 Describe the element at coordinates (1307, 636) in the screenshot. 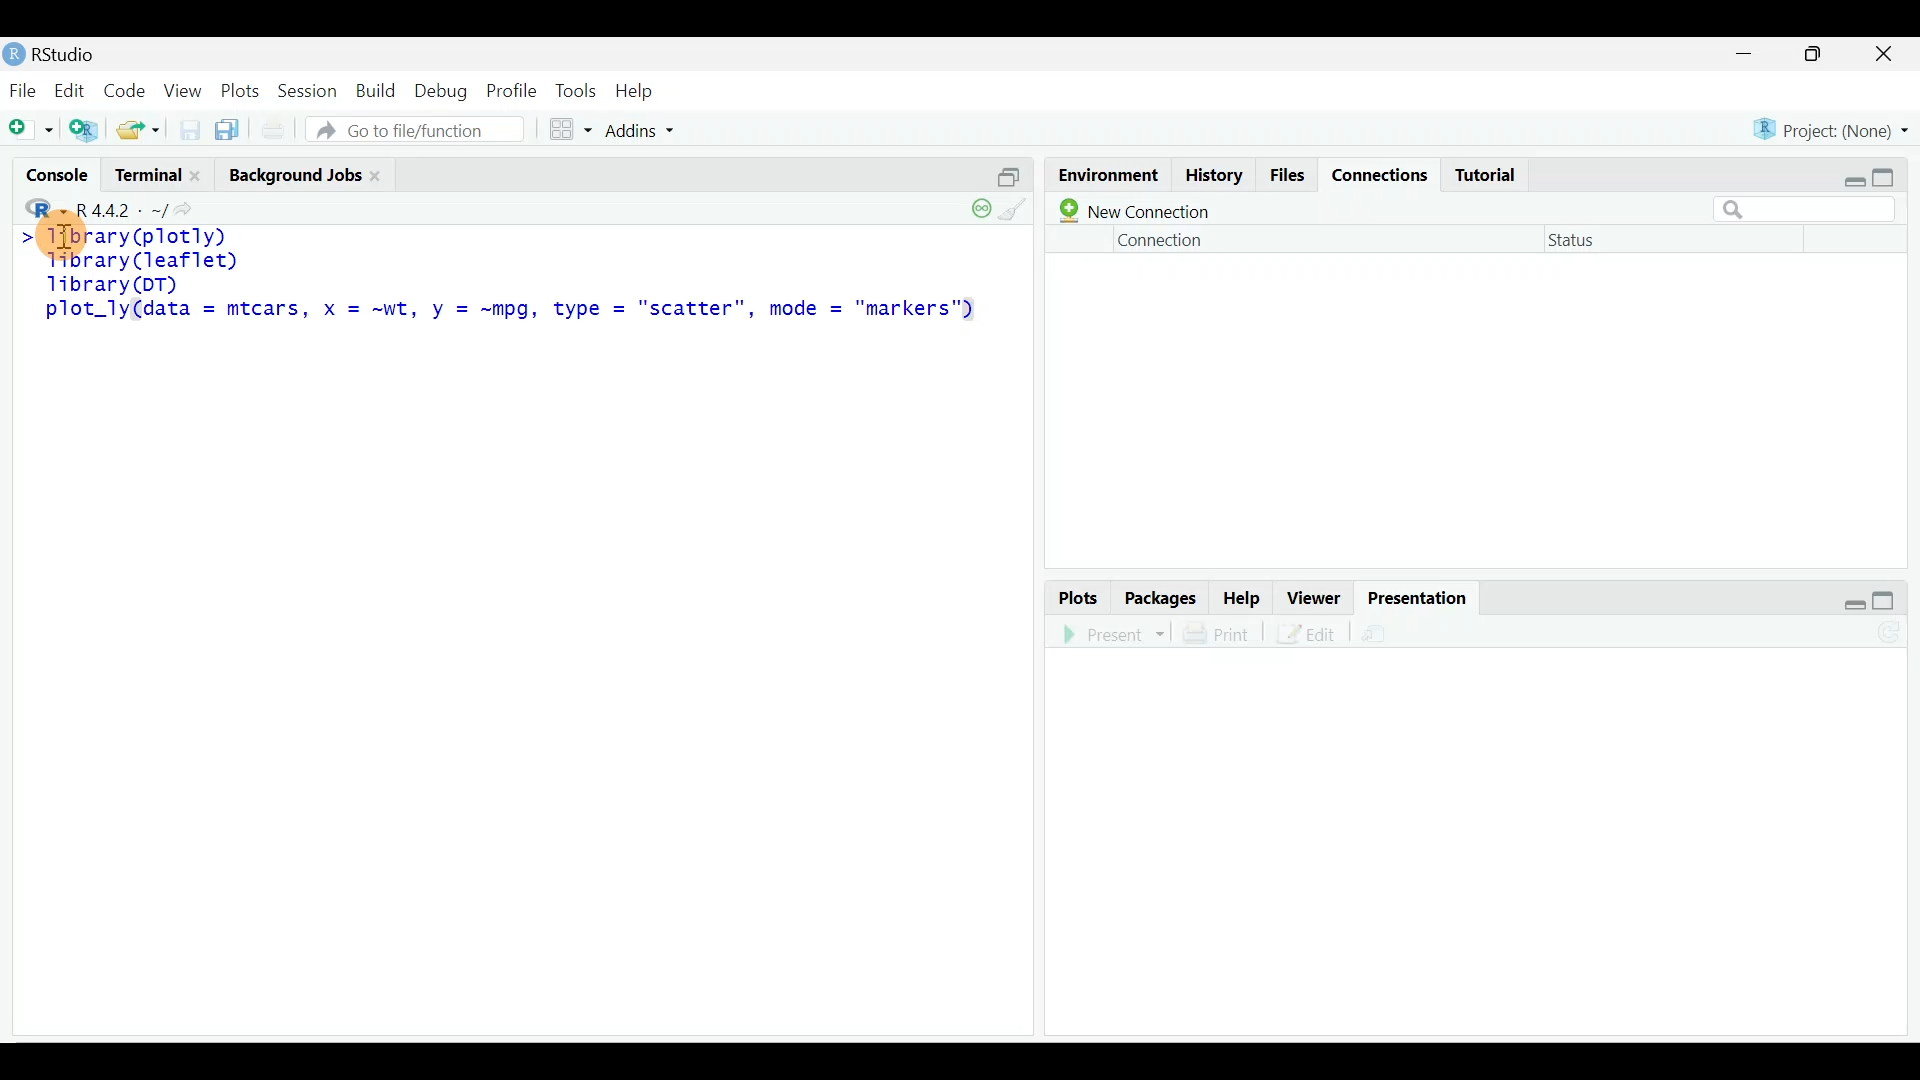

I see `Edit` at that location.